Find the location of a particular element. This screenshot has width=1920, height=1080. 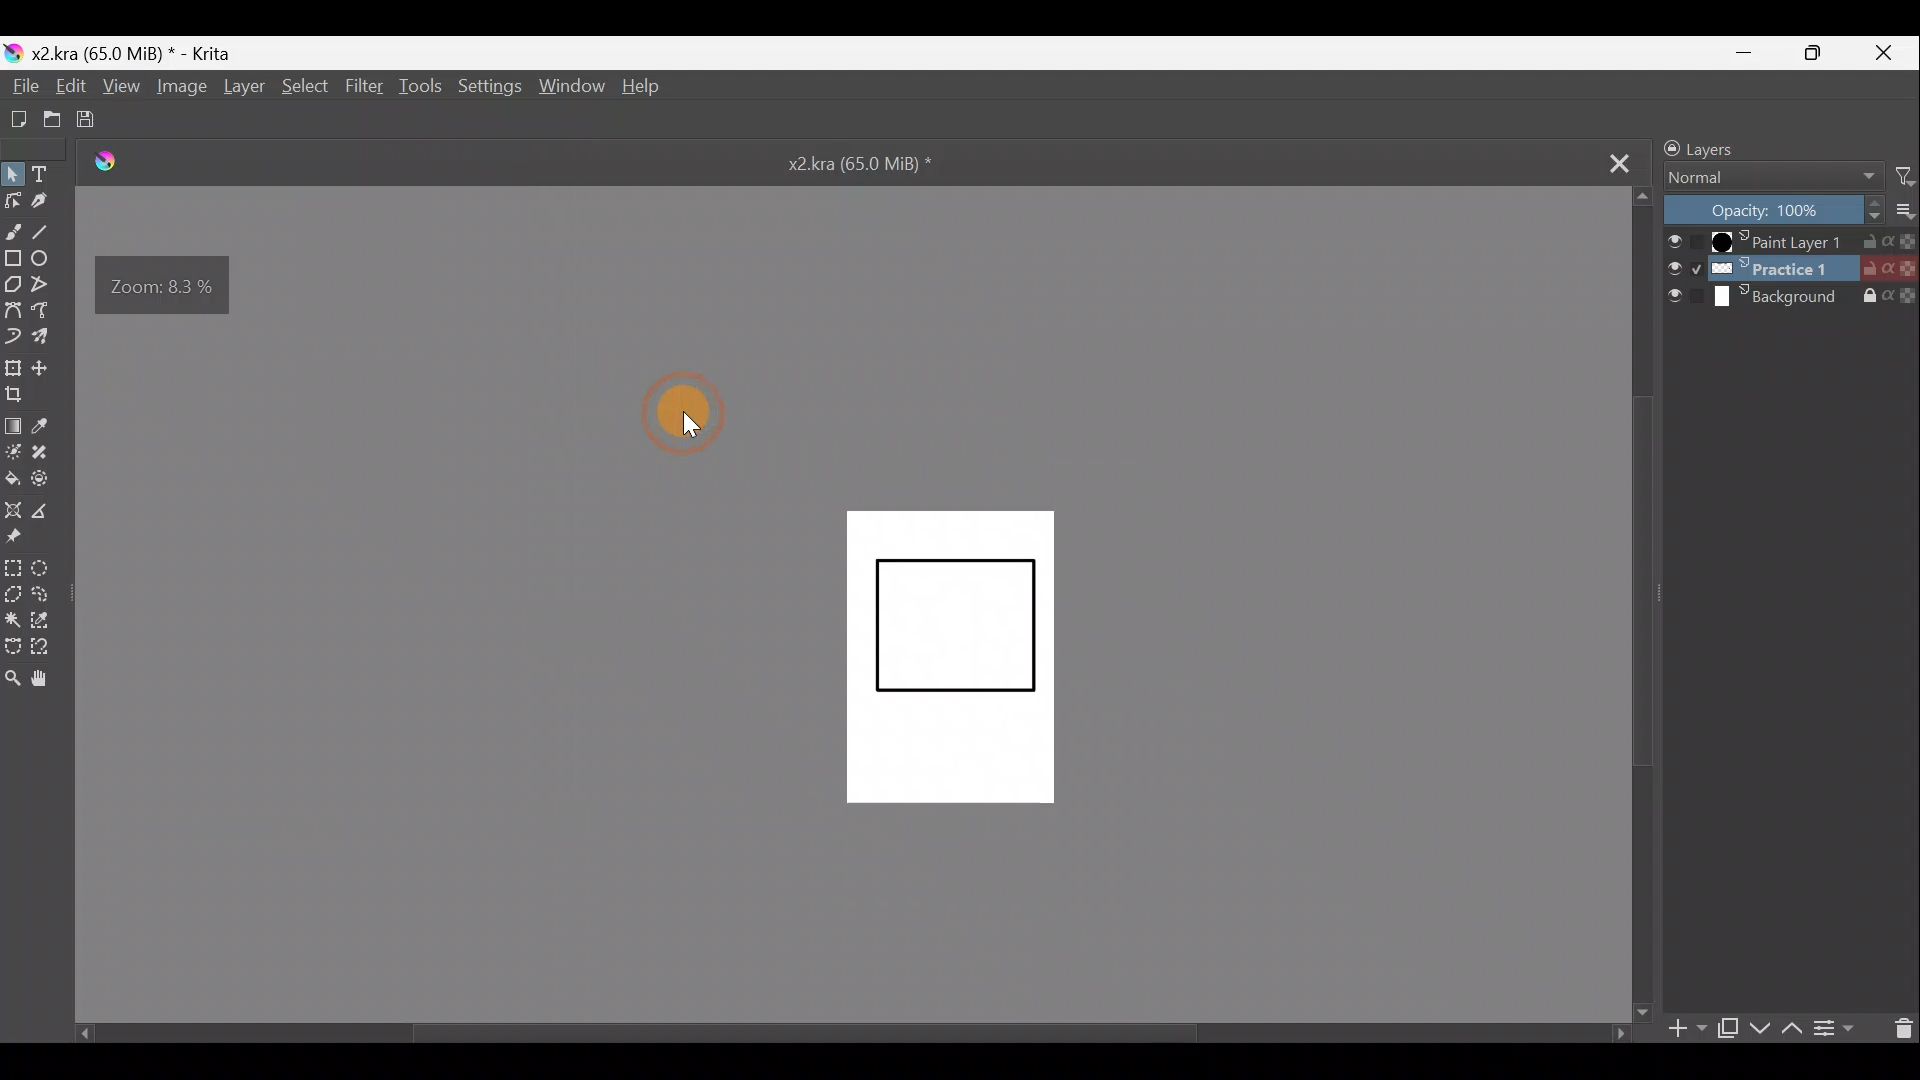

Calligraphy is located at coordinates (49, 199).